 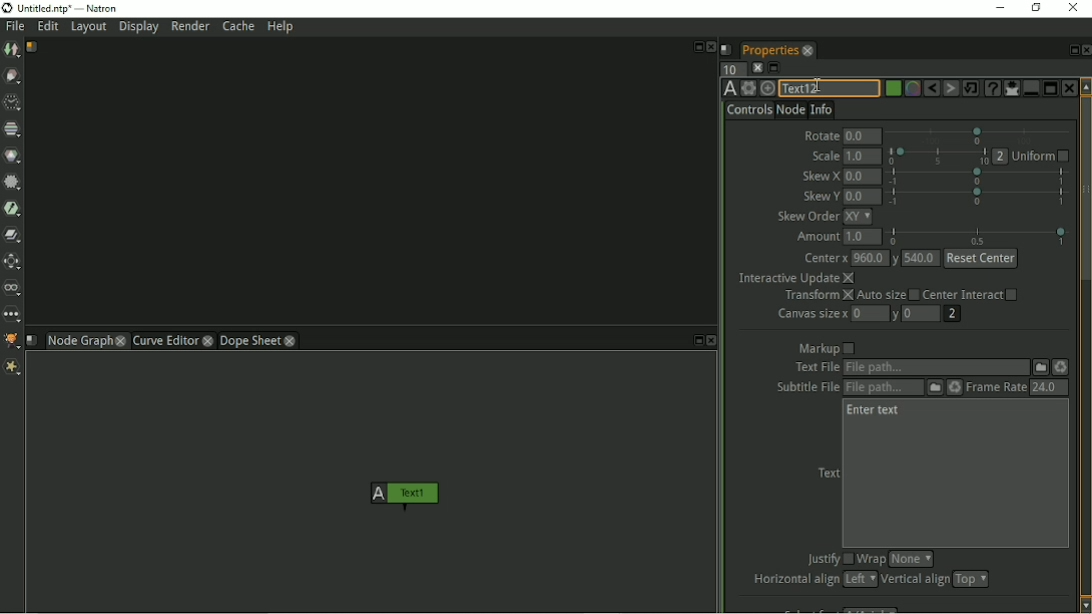 What do you see at coordinates (1011, 88) in the screenshot?
I see `Show/hide all parameters` at bounding box center [1011, 88].